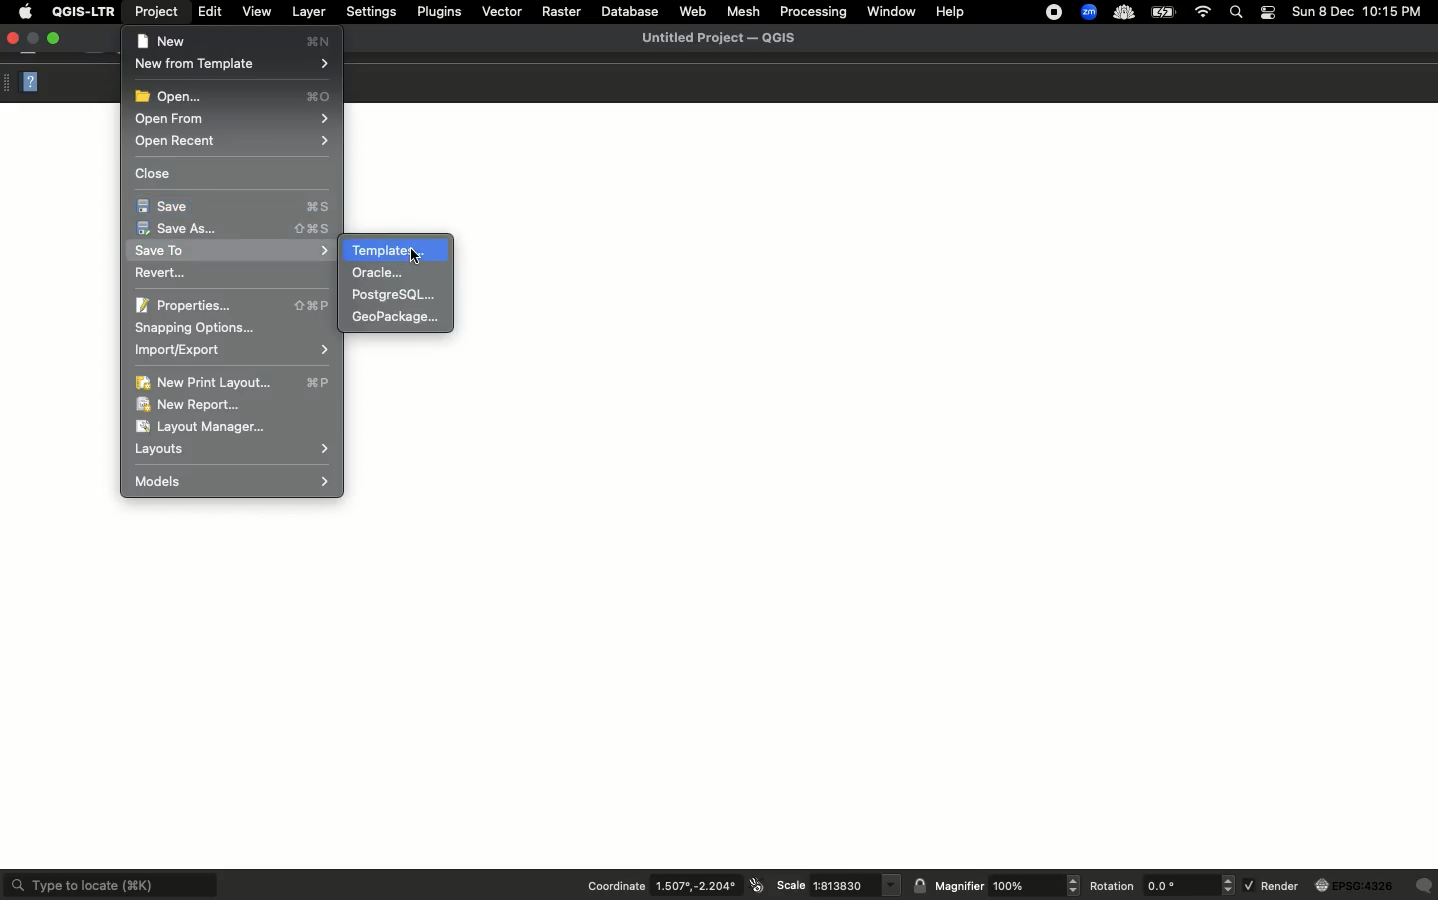  I want to click on Rotation, so click(1113, 887).